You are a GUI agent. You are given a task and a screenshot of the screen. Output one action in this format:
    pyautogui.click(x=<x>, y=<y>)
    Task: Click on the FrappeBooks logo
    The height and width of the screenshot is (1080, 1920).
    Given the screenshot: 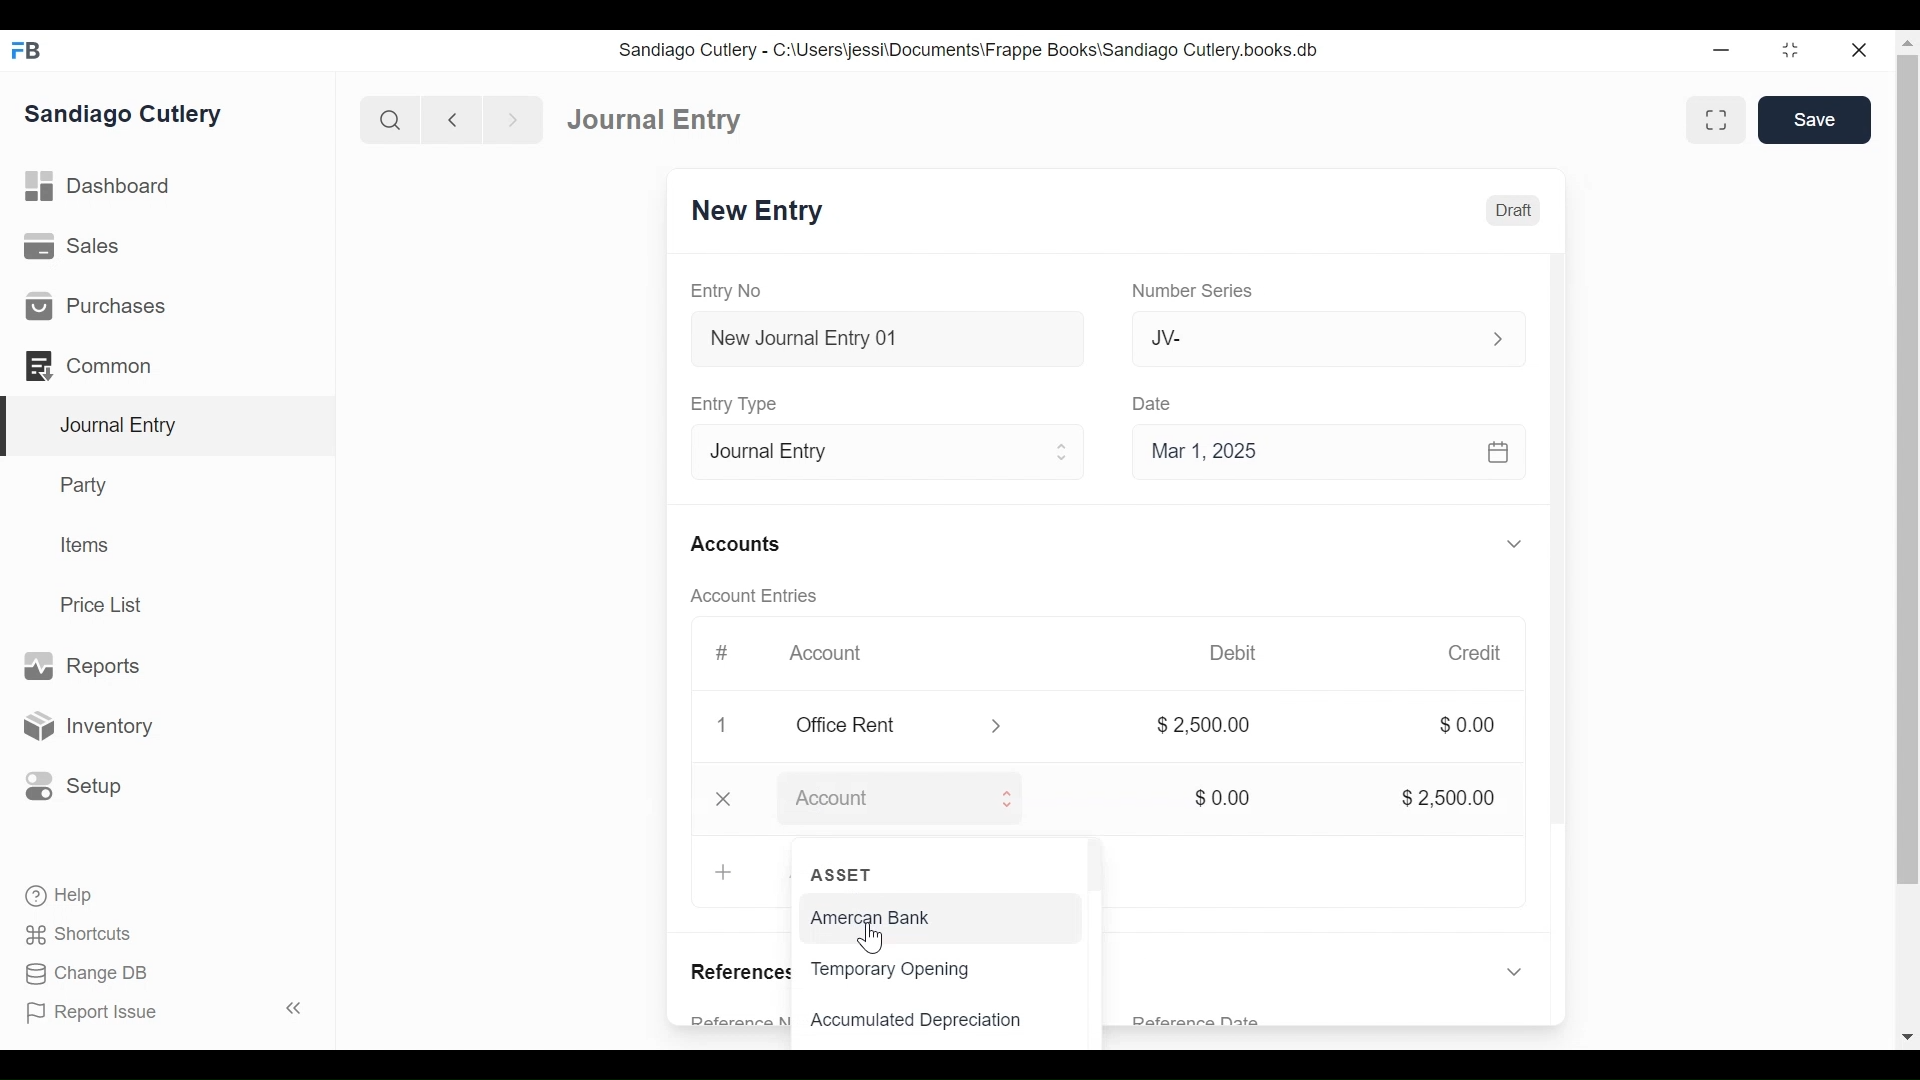 What is the action you would take?
    pyautogui.click(x=25, y=50)
    